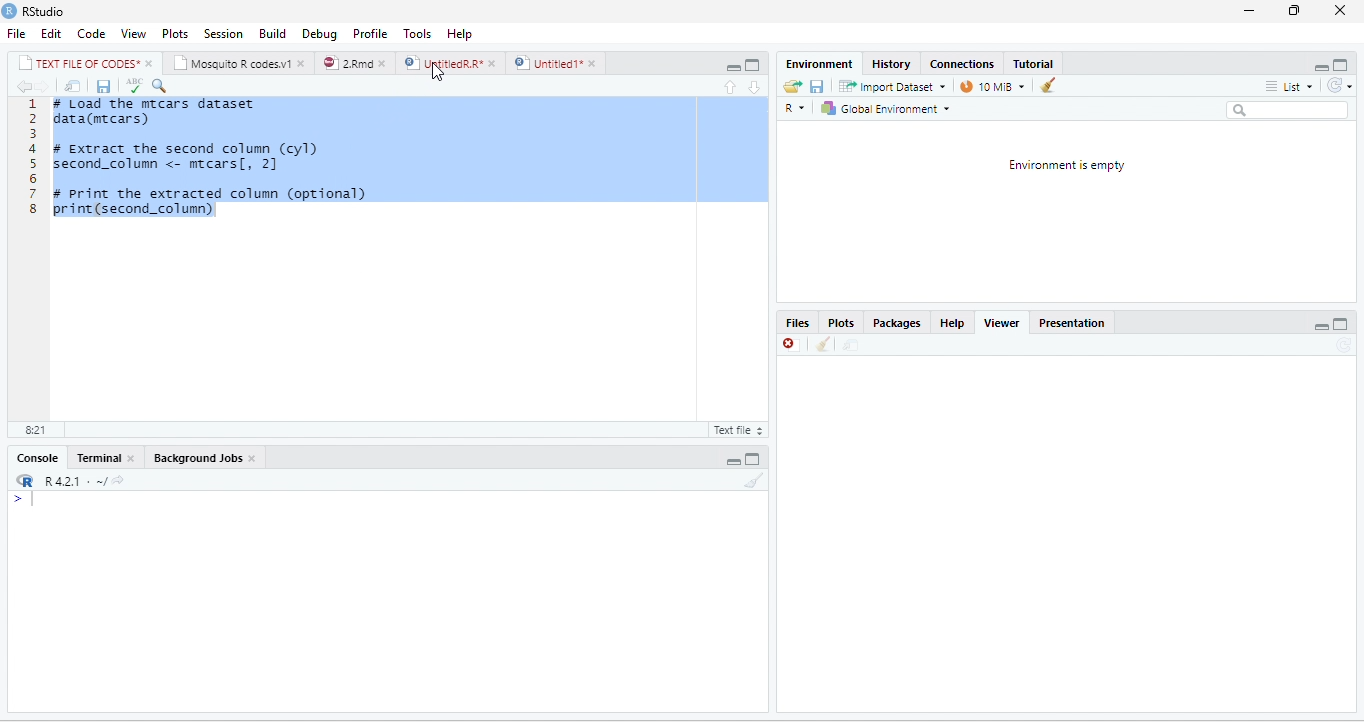 The width and height of the screenshot is (1364, 722). Describe the element at coordinates (1070, 210) in the screenshot. I see `environment is empty` at that location.